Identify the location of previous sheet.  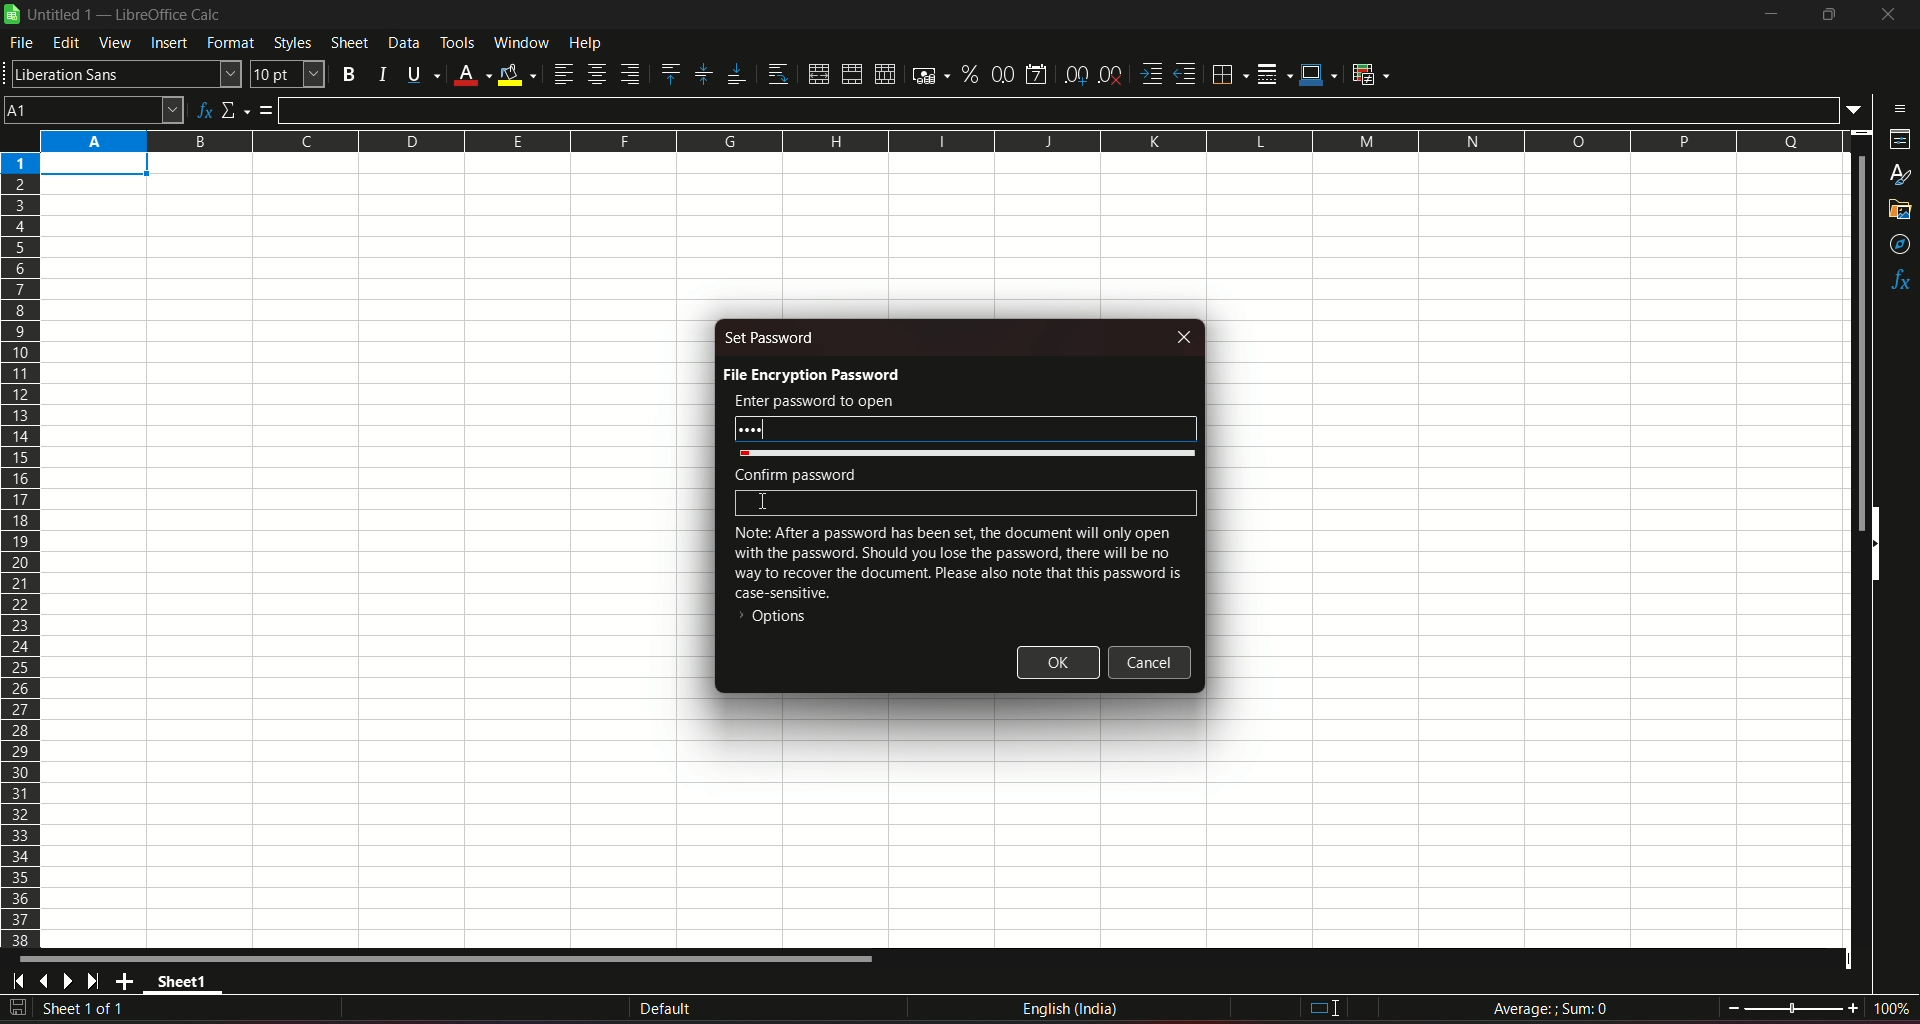
(46, 983).